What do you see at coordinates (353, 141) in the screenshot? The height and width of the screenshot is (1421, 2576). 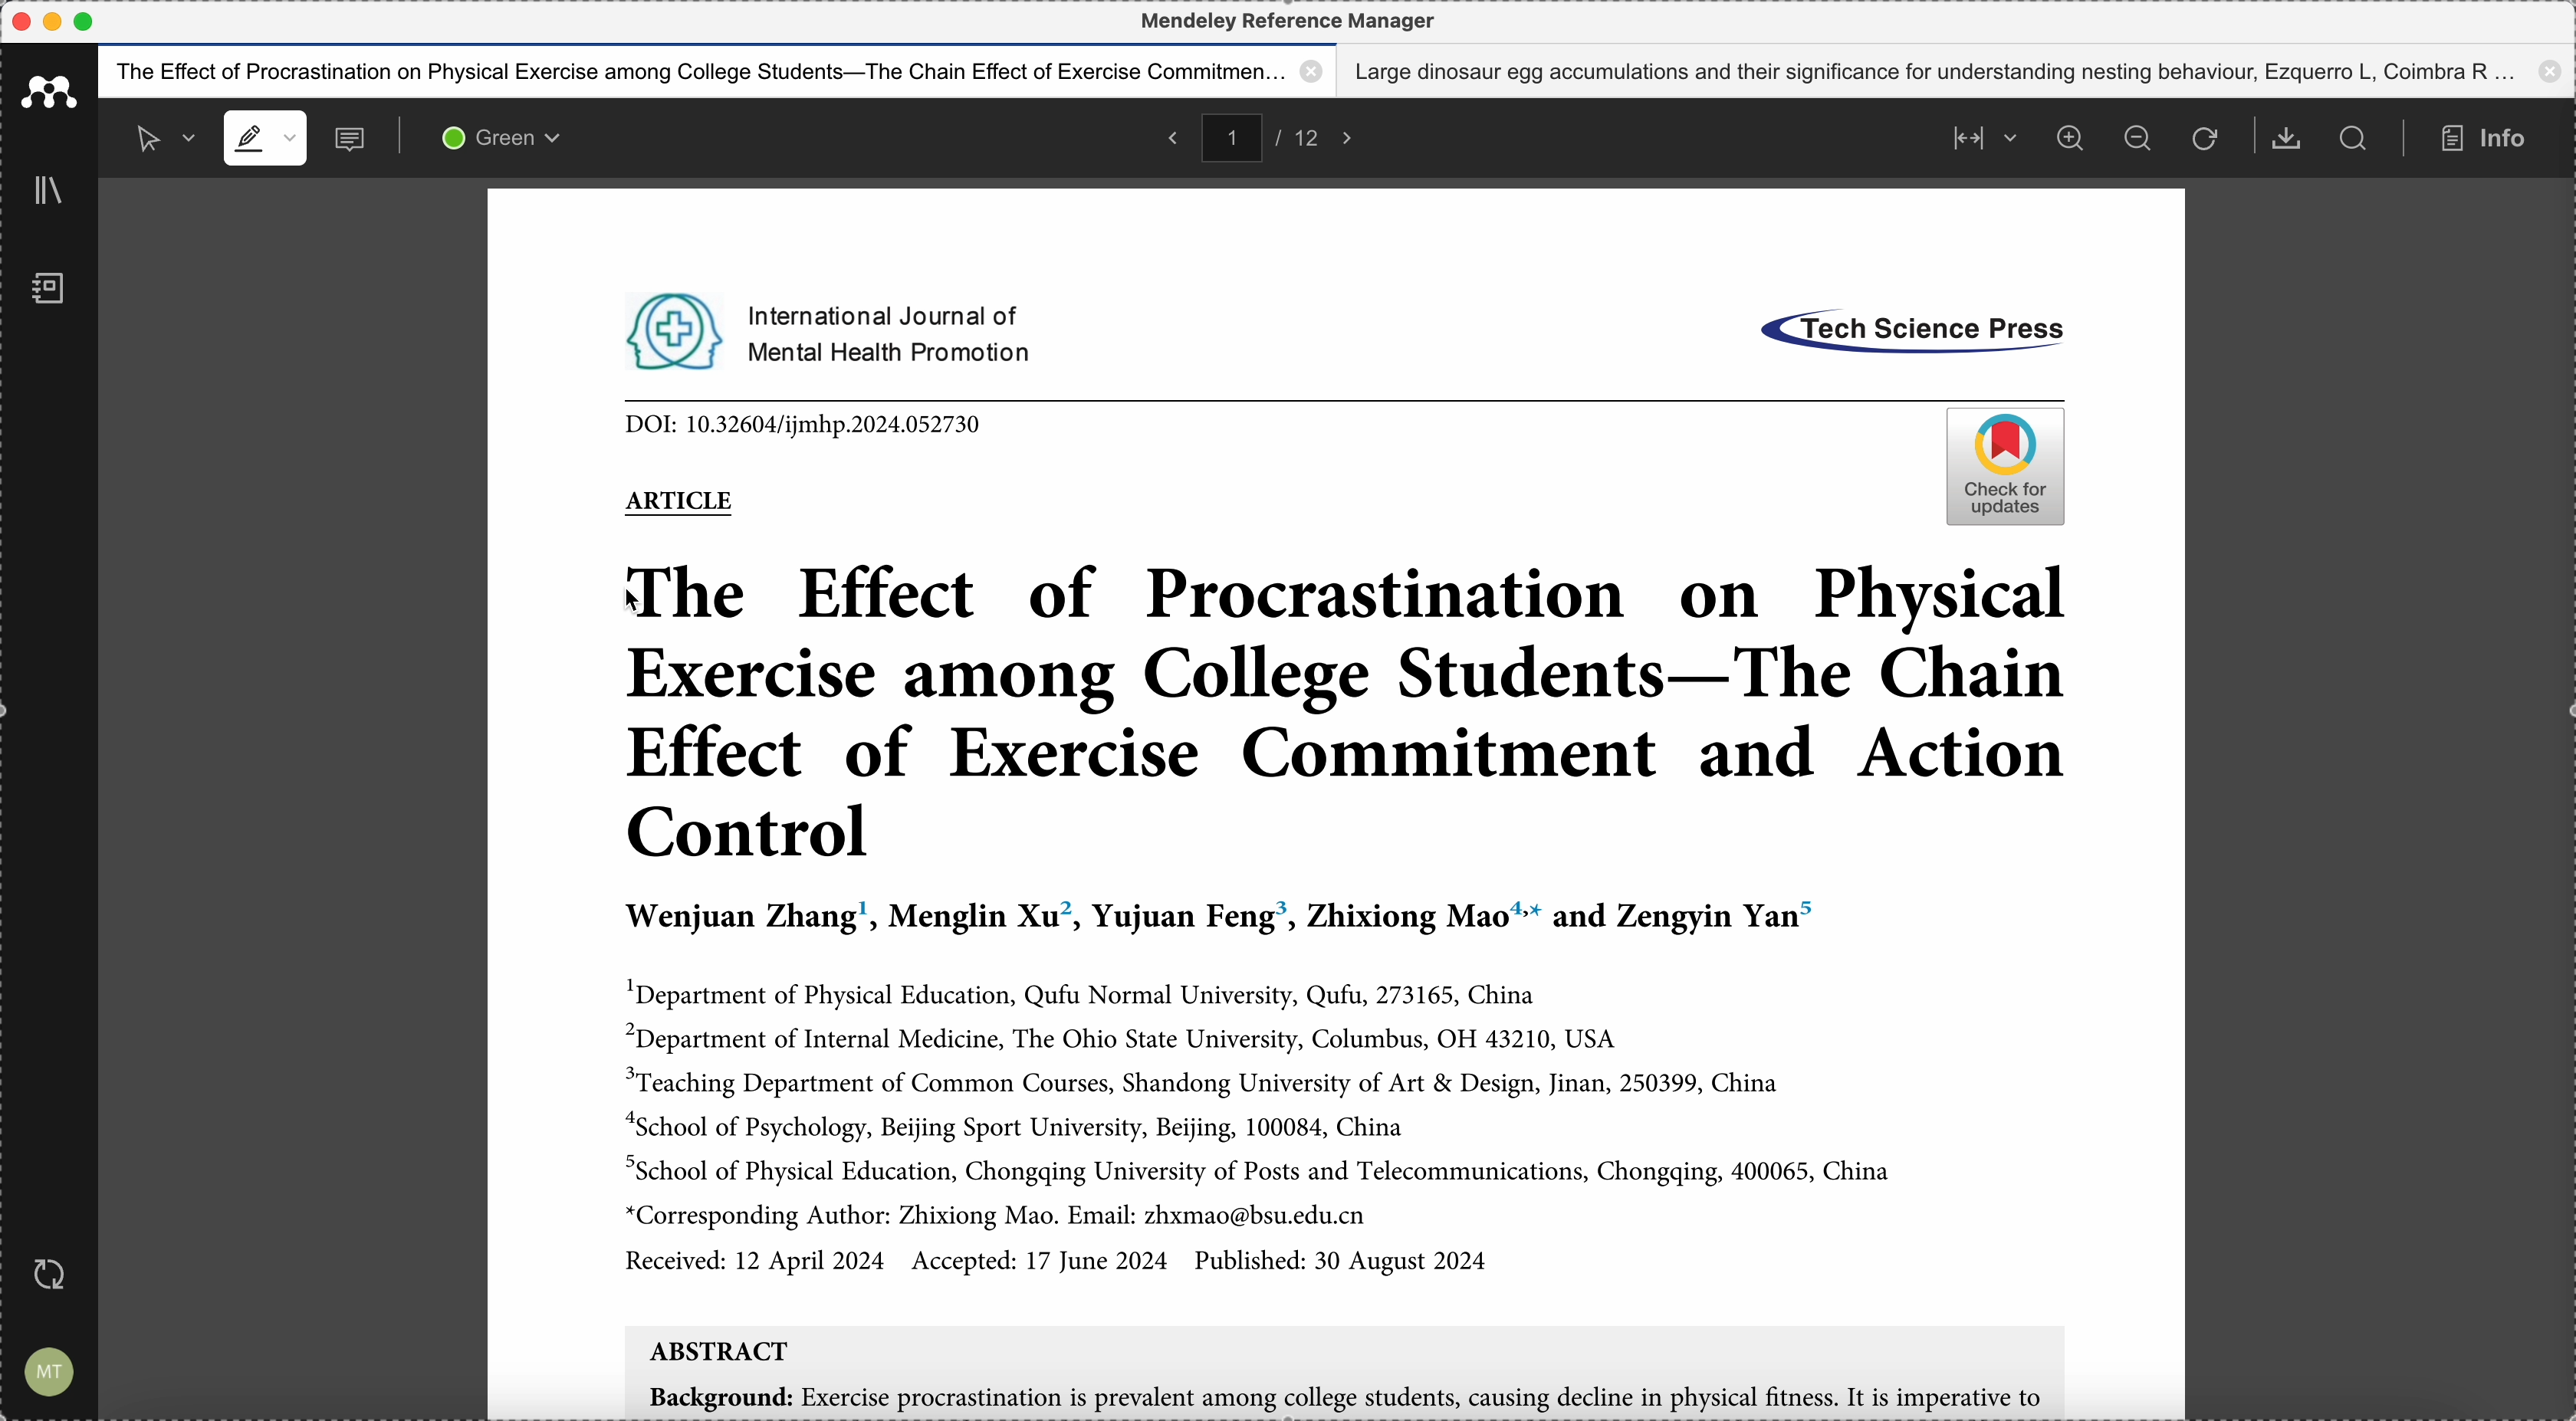 I see `comments` at bounding box center [353, 141].